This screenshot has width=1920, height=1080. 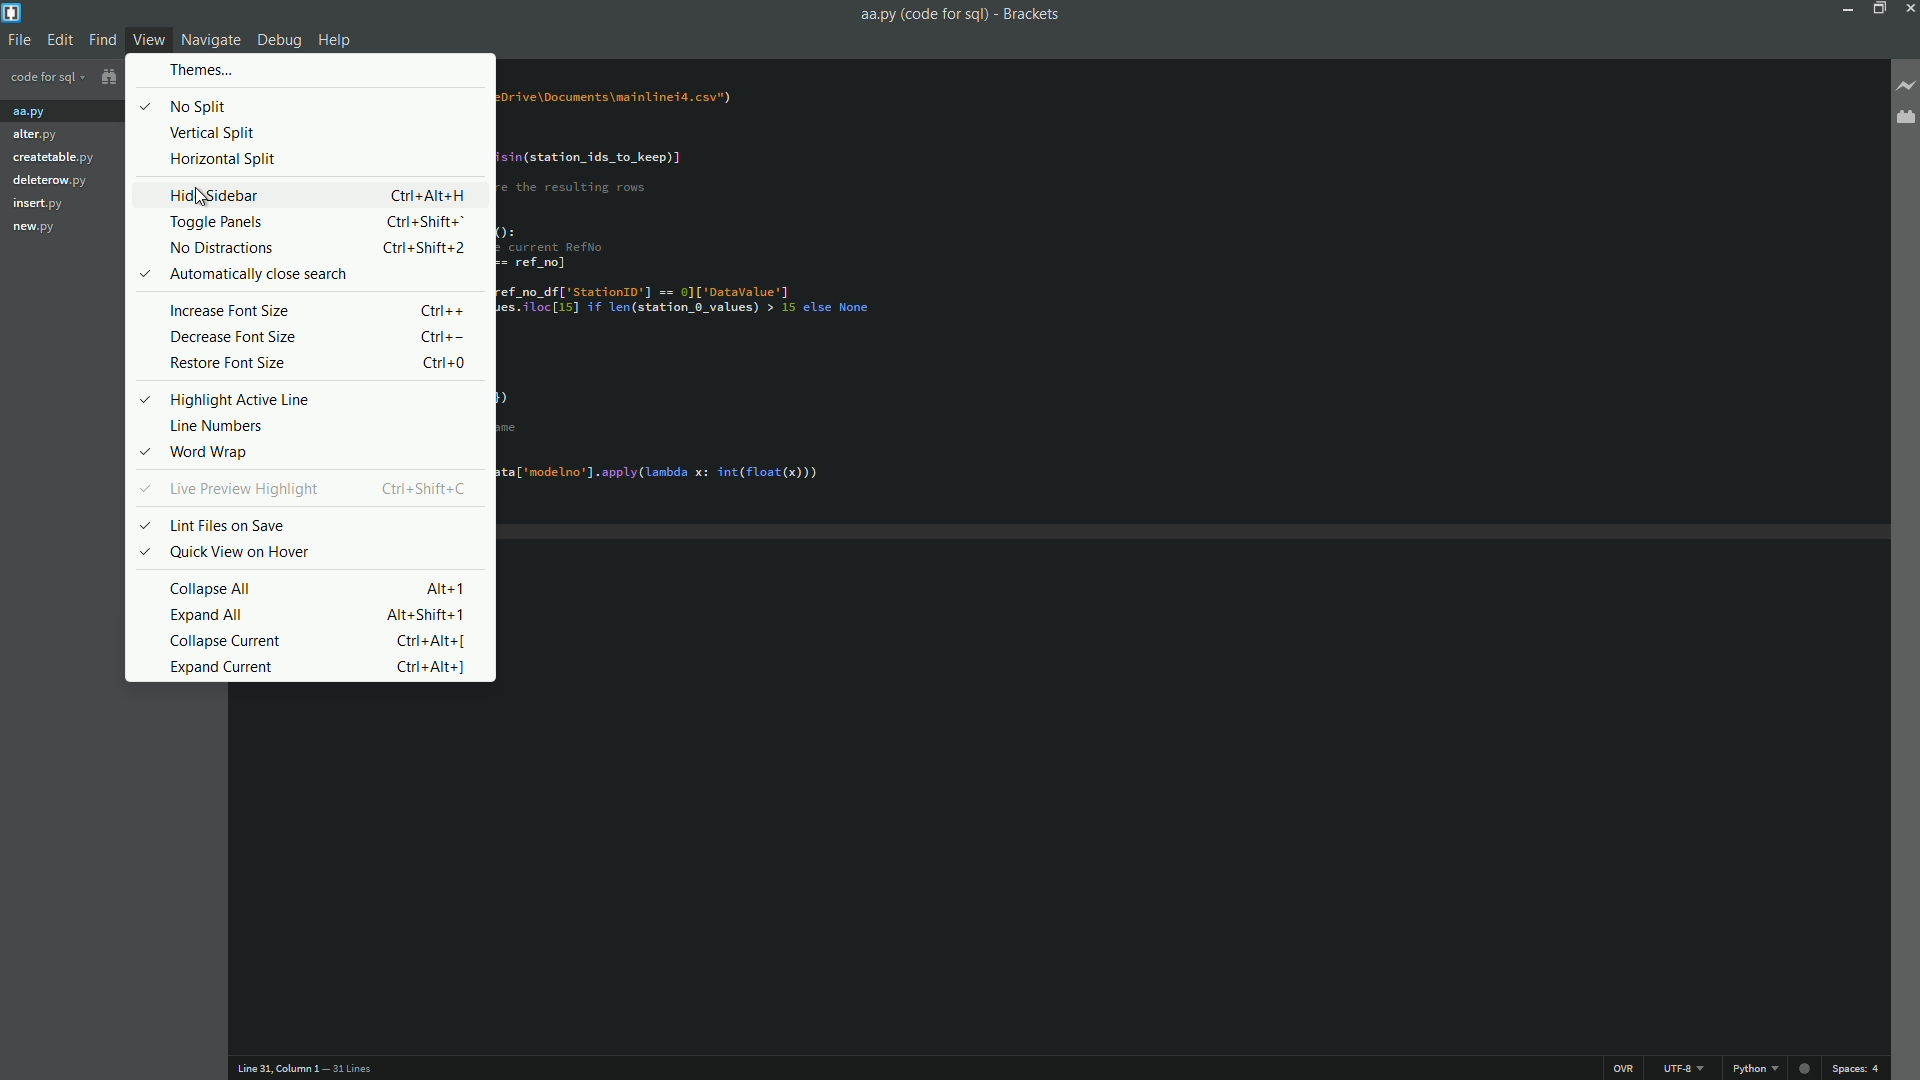 What do you see at coordinates (227, 364) in the screenshot?
I see `restore font size button` at bounding box center [227, 364].